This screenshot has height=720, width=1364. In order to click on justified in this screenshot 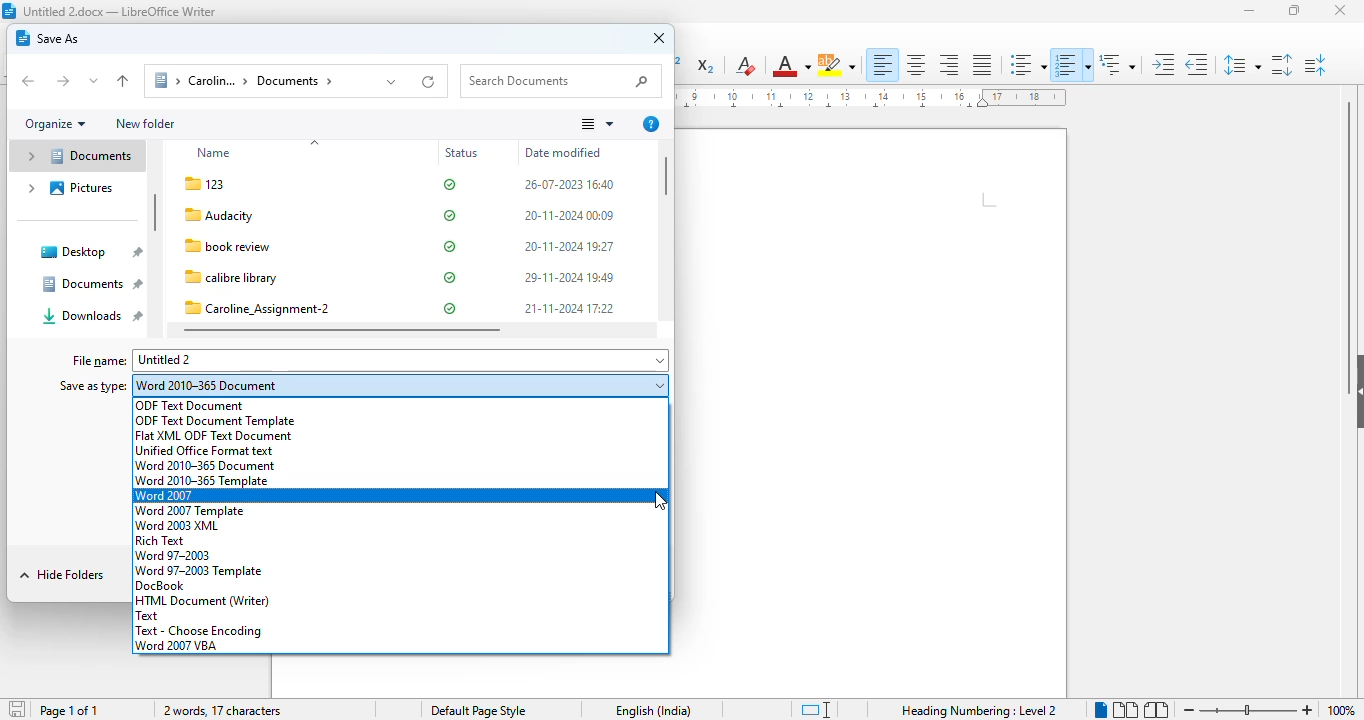, I will do `click(982, 64)`.